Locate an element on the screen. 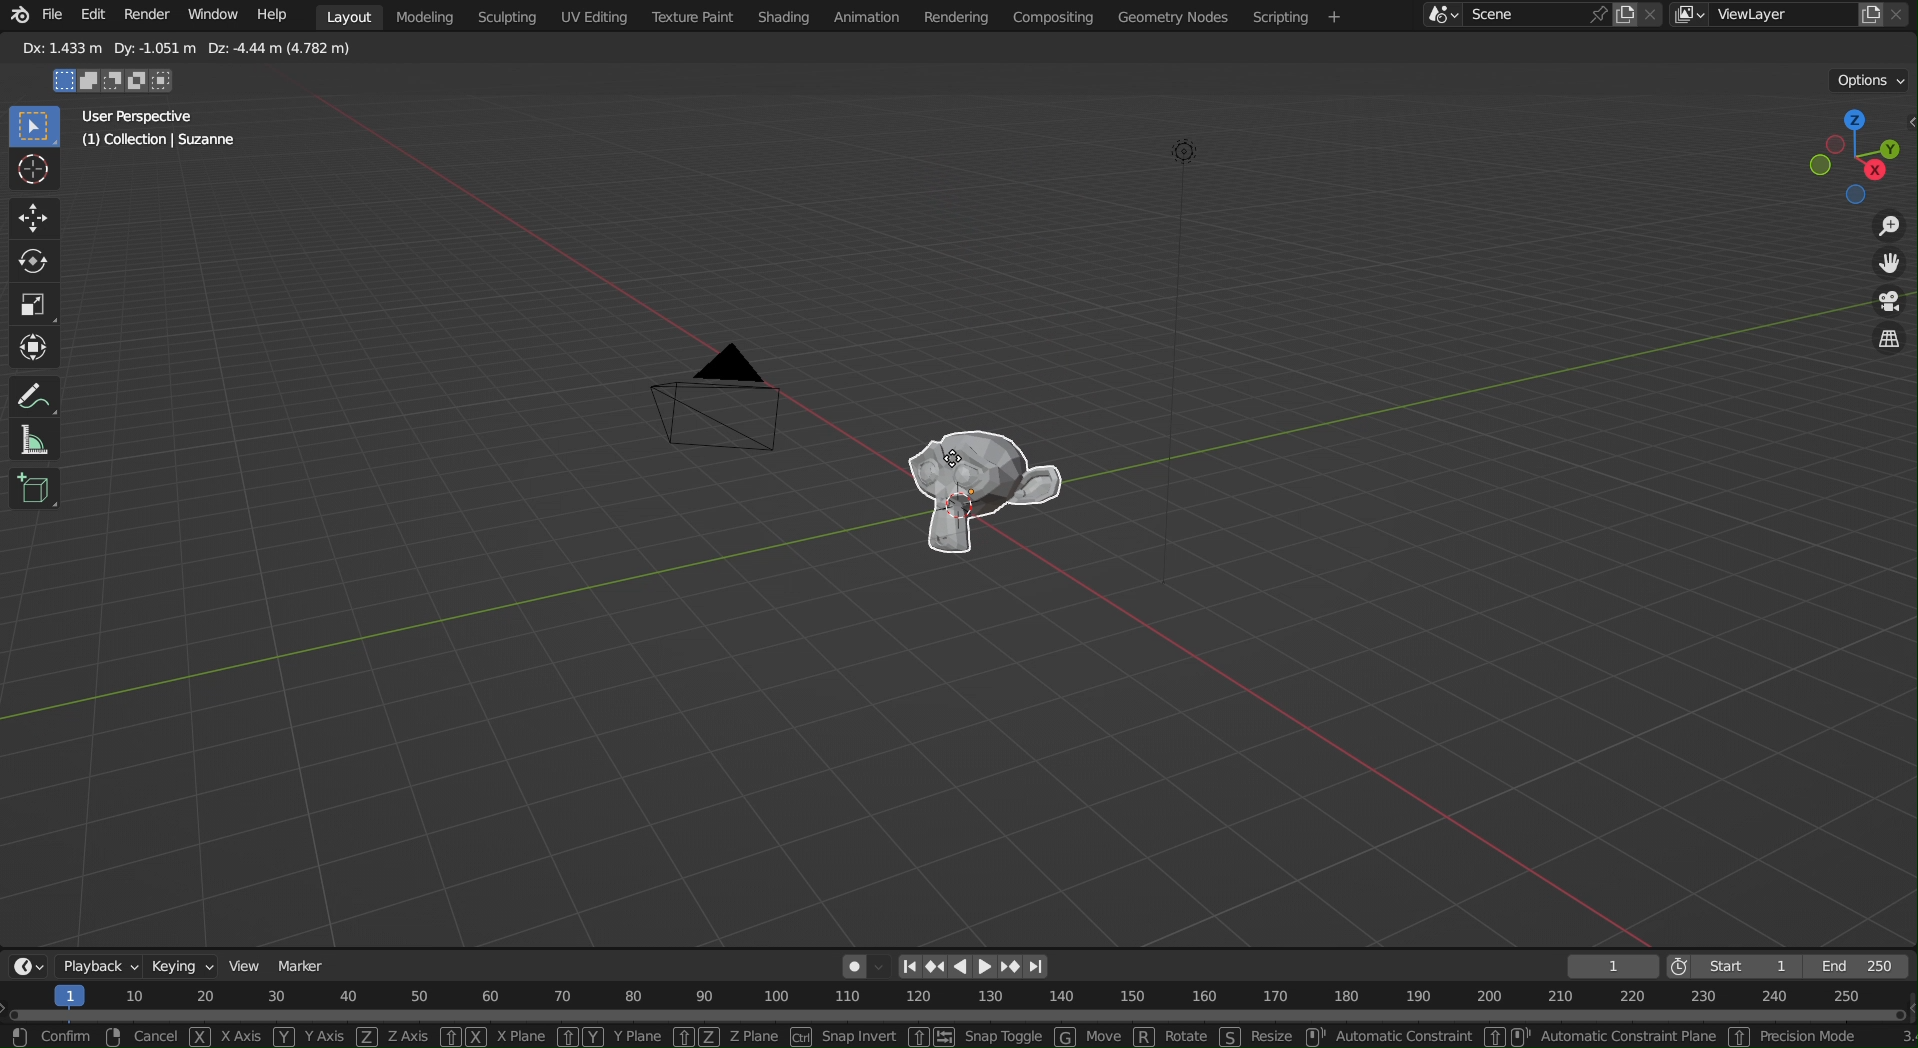 Image resolution: width=1918 pixels, height=1048 pixels. R is located at coordinates (1145, 1037).